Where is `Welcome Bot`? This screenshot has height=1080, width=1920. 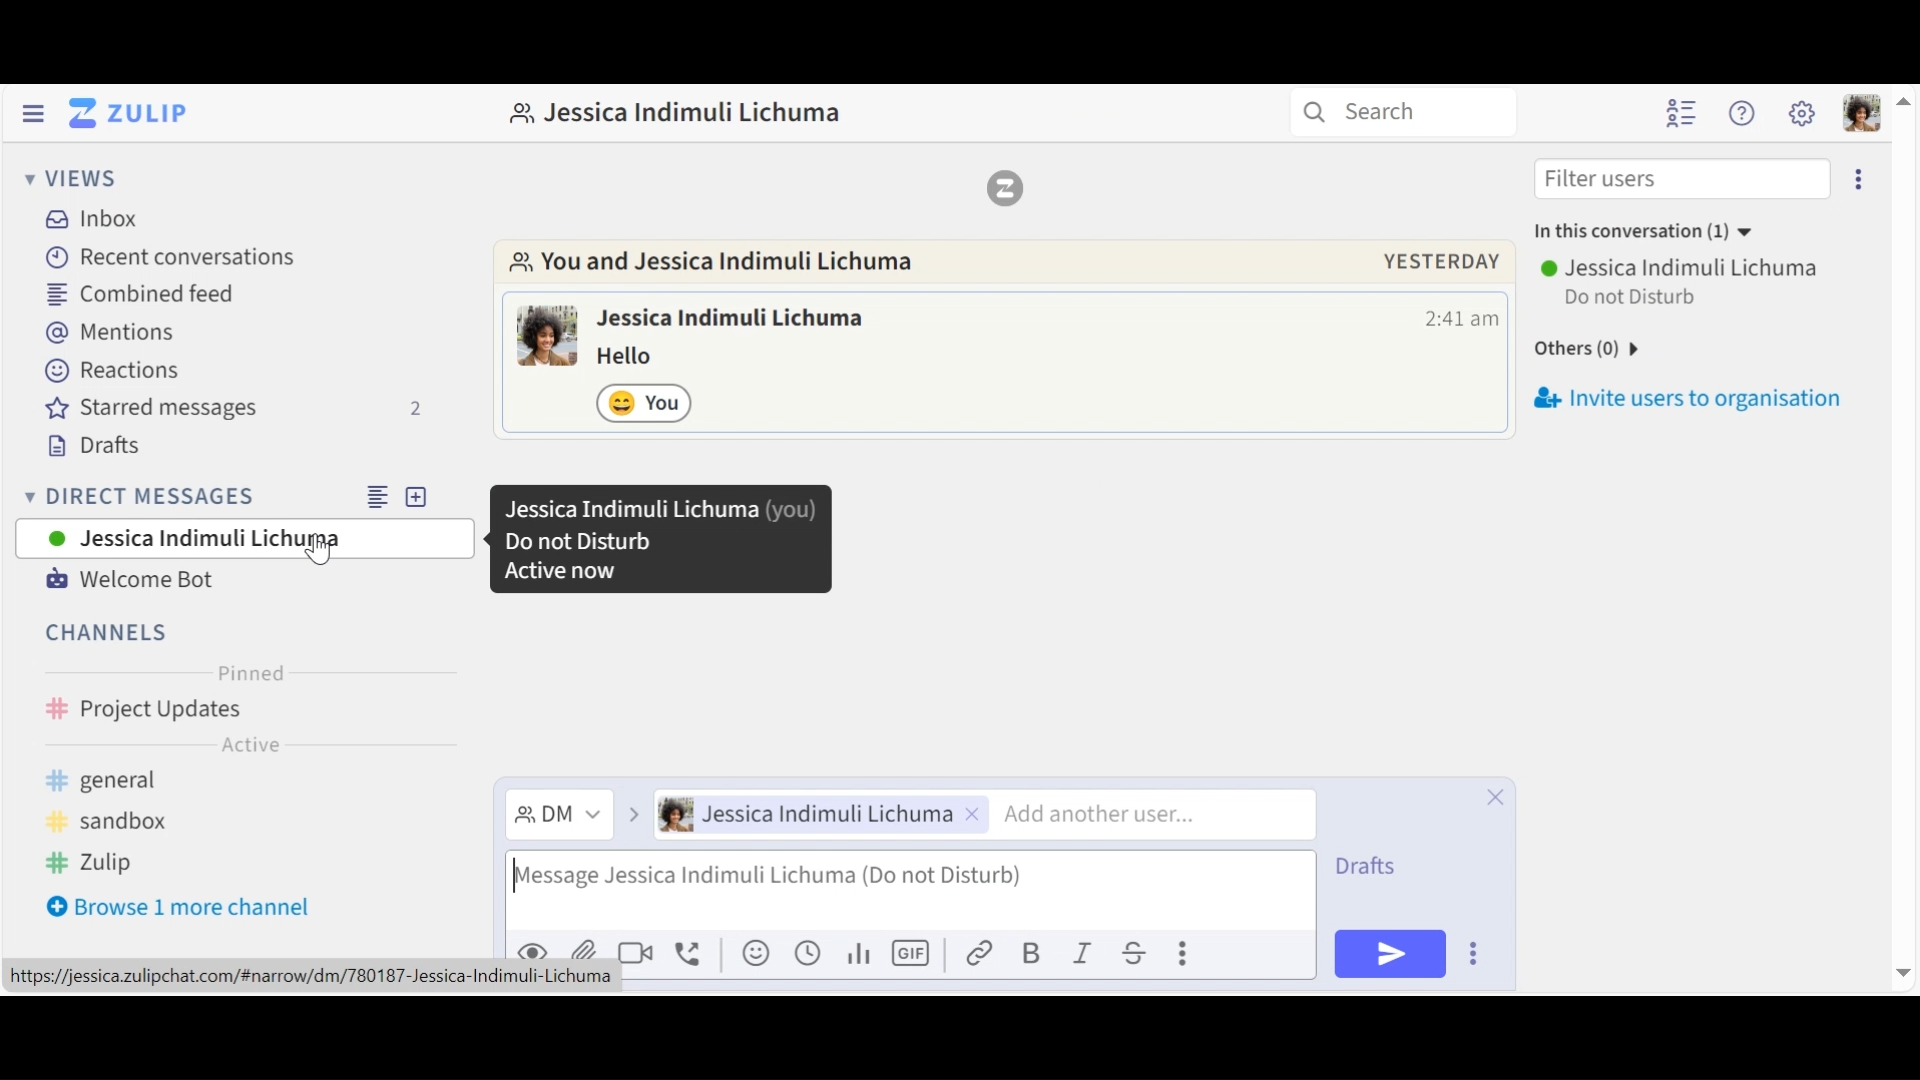
Welcome Bot is located at coordinates (129, 580).